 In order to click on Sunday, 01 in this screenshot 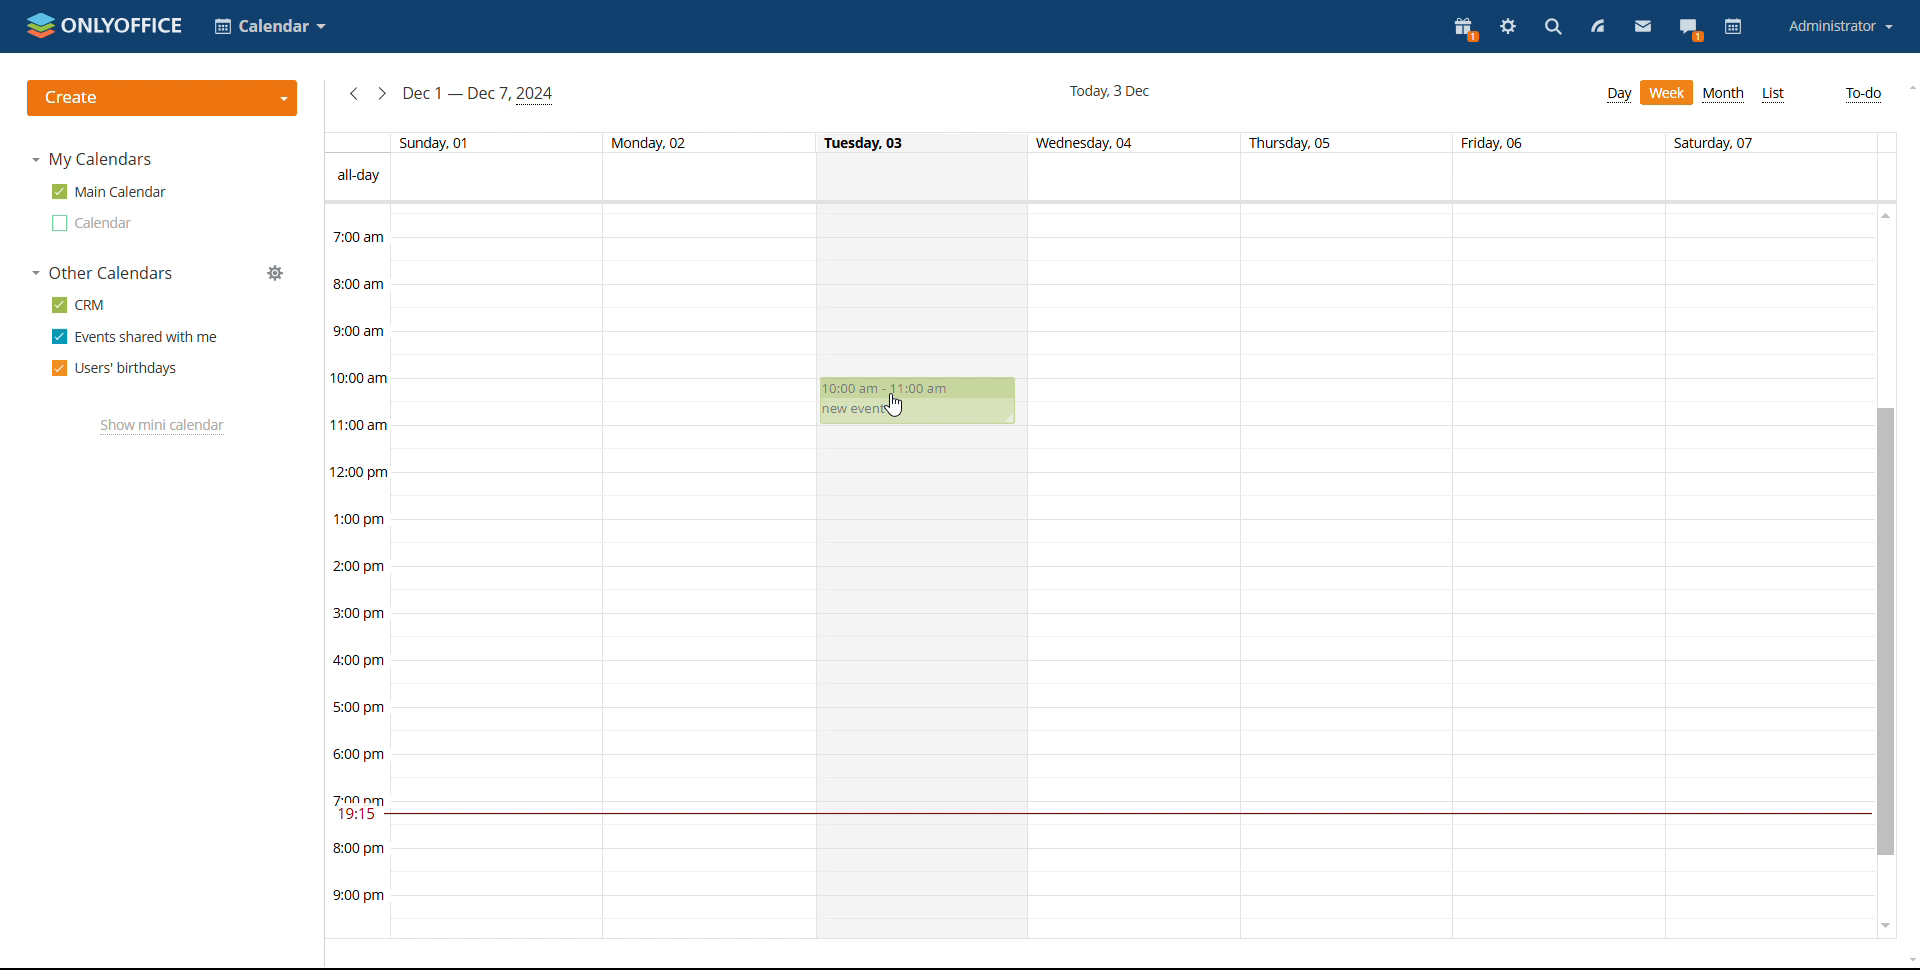, I will do `click(437, 141)`.